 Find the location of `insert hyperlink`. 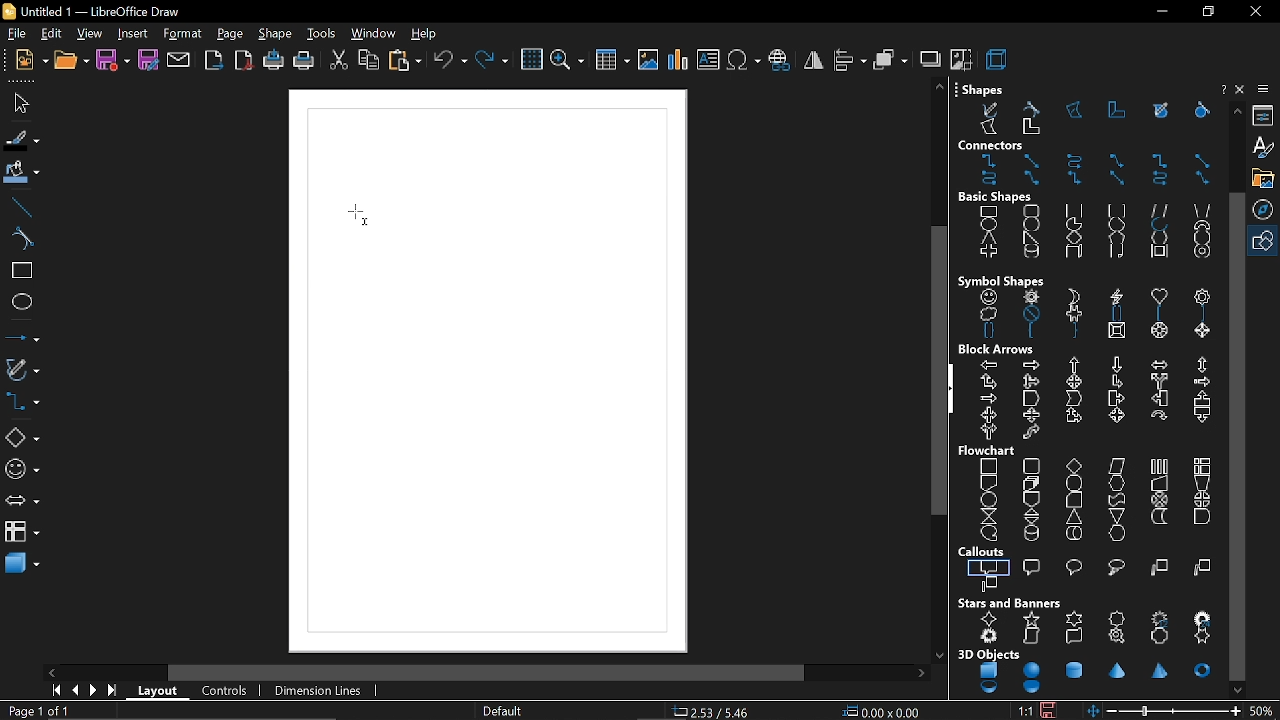

insert hyperlink is located at coordinates (779, 61).